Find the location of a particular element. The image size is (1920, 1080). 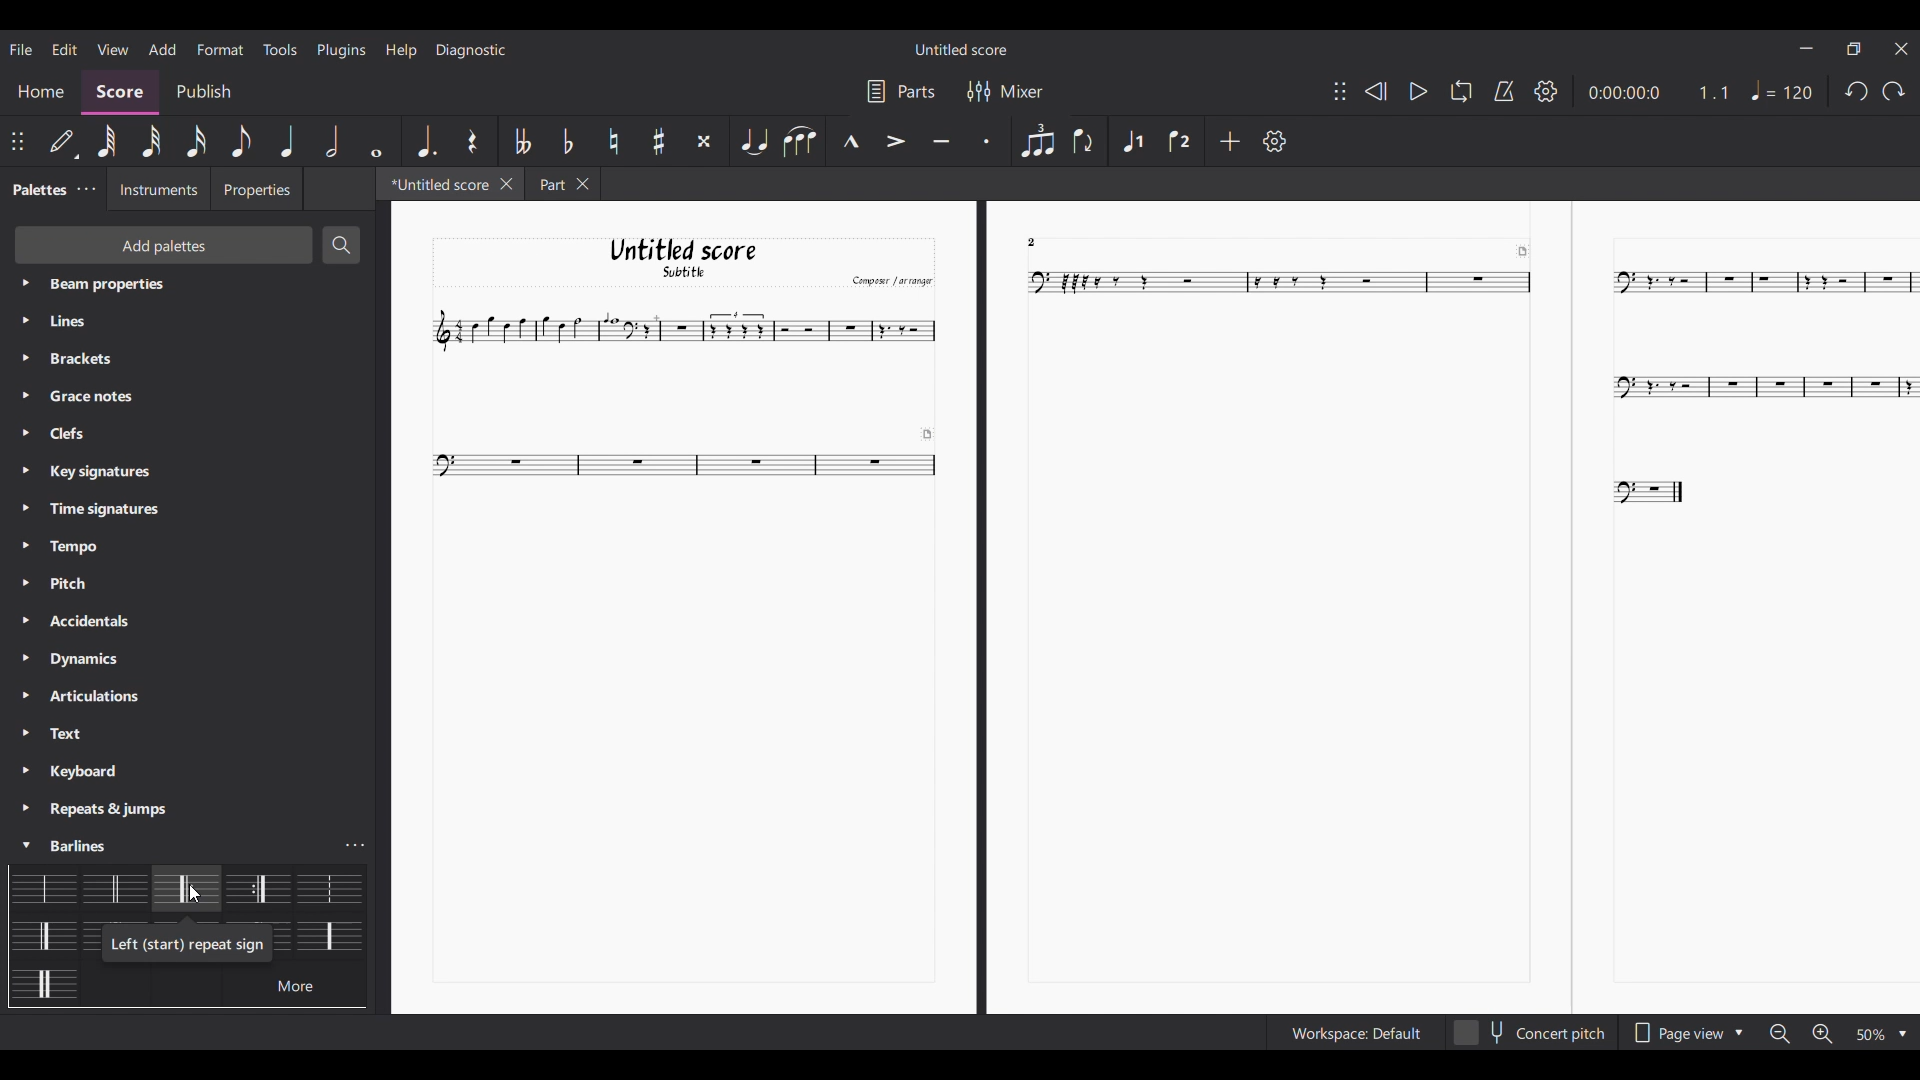

Flip direction is located at coordinates (1084, 139).